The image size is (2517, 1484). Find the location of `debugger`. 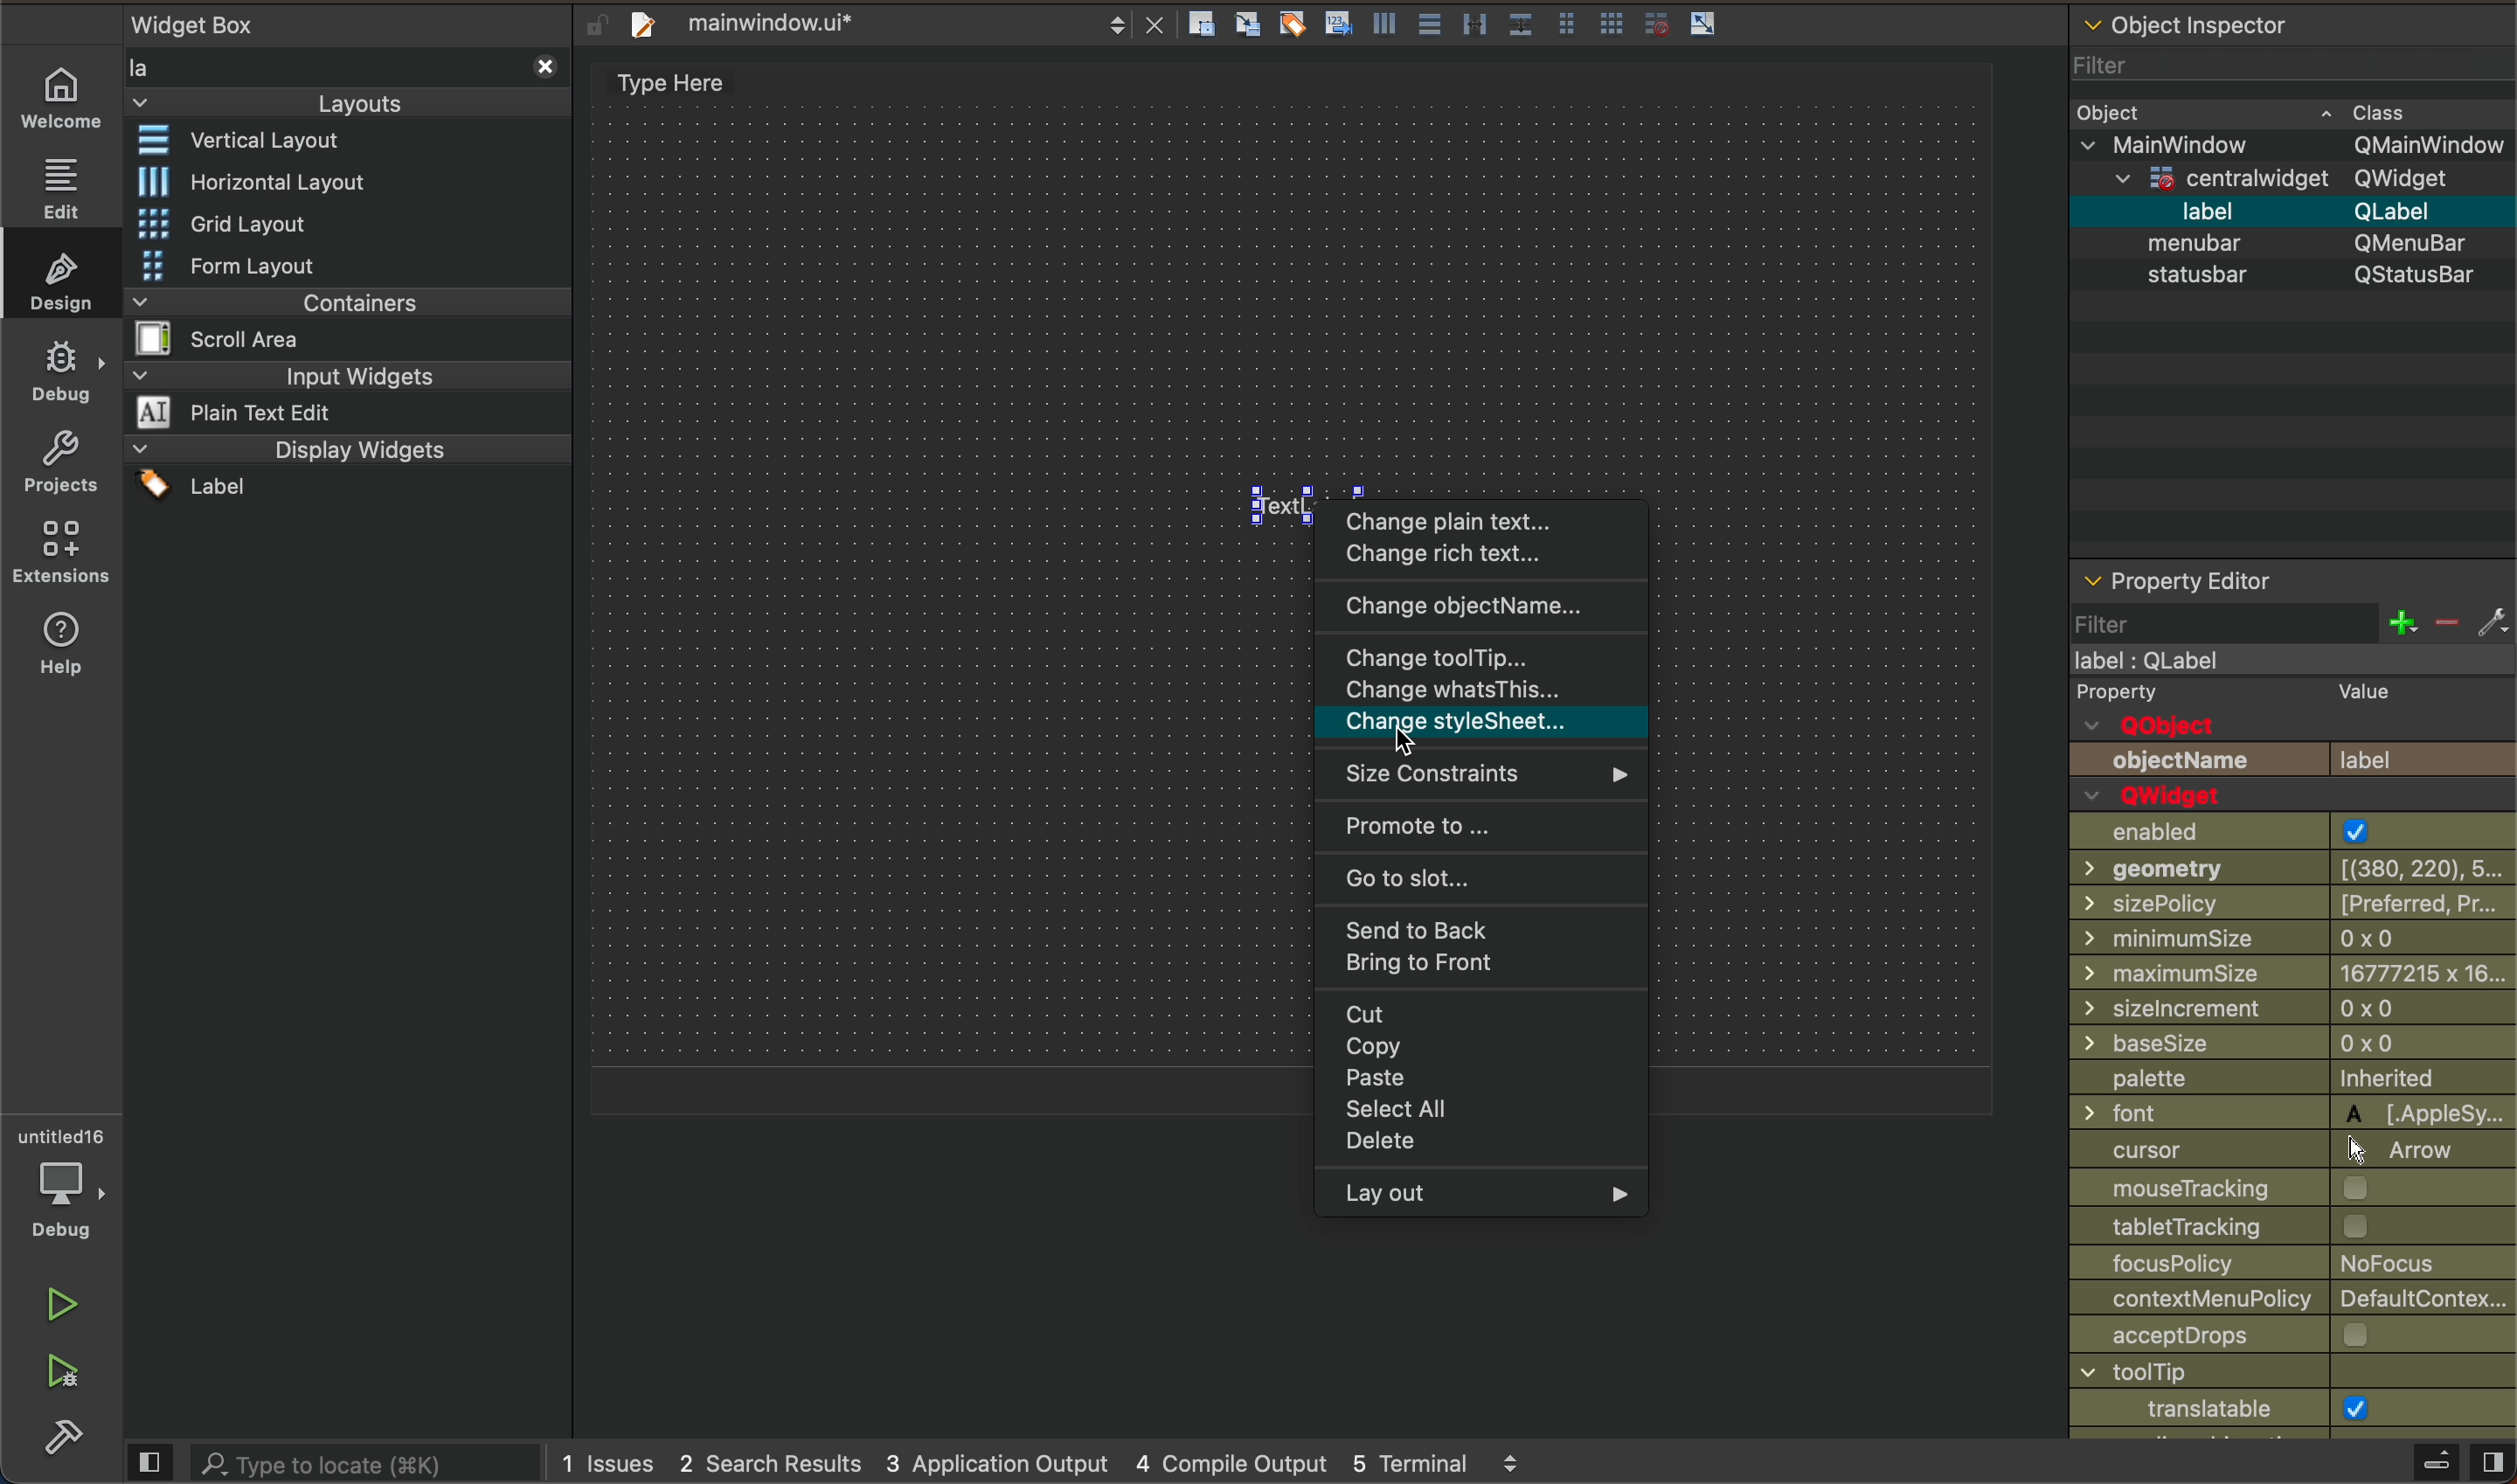

debugger is located at coordinates (68, 1181).